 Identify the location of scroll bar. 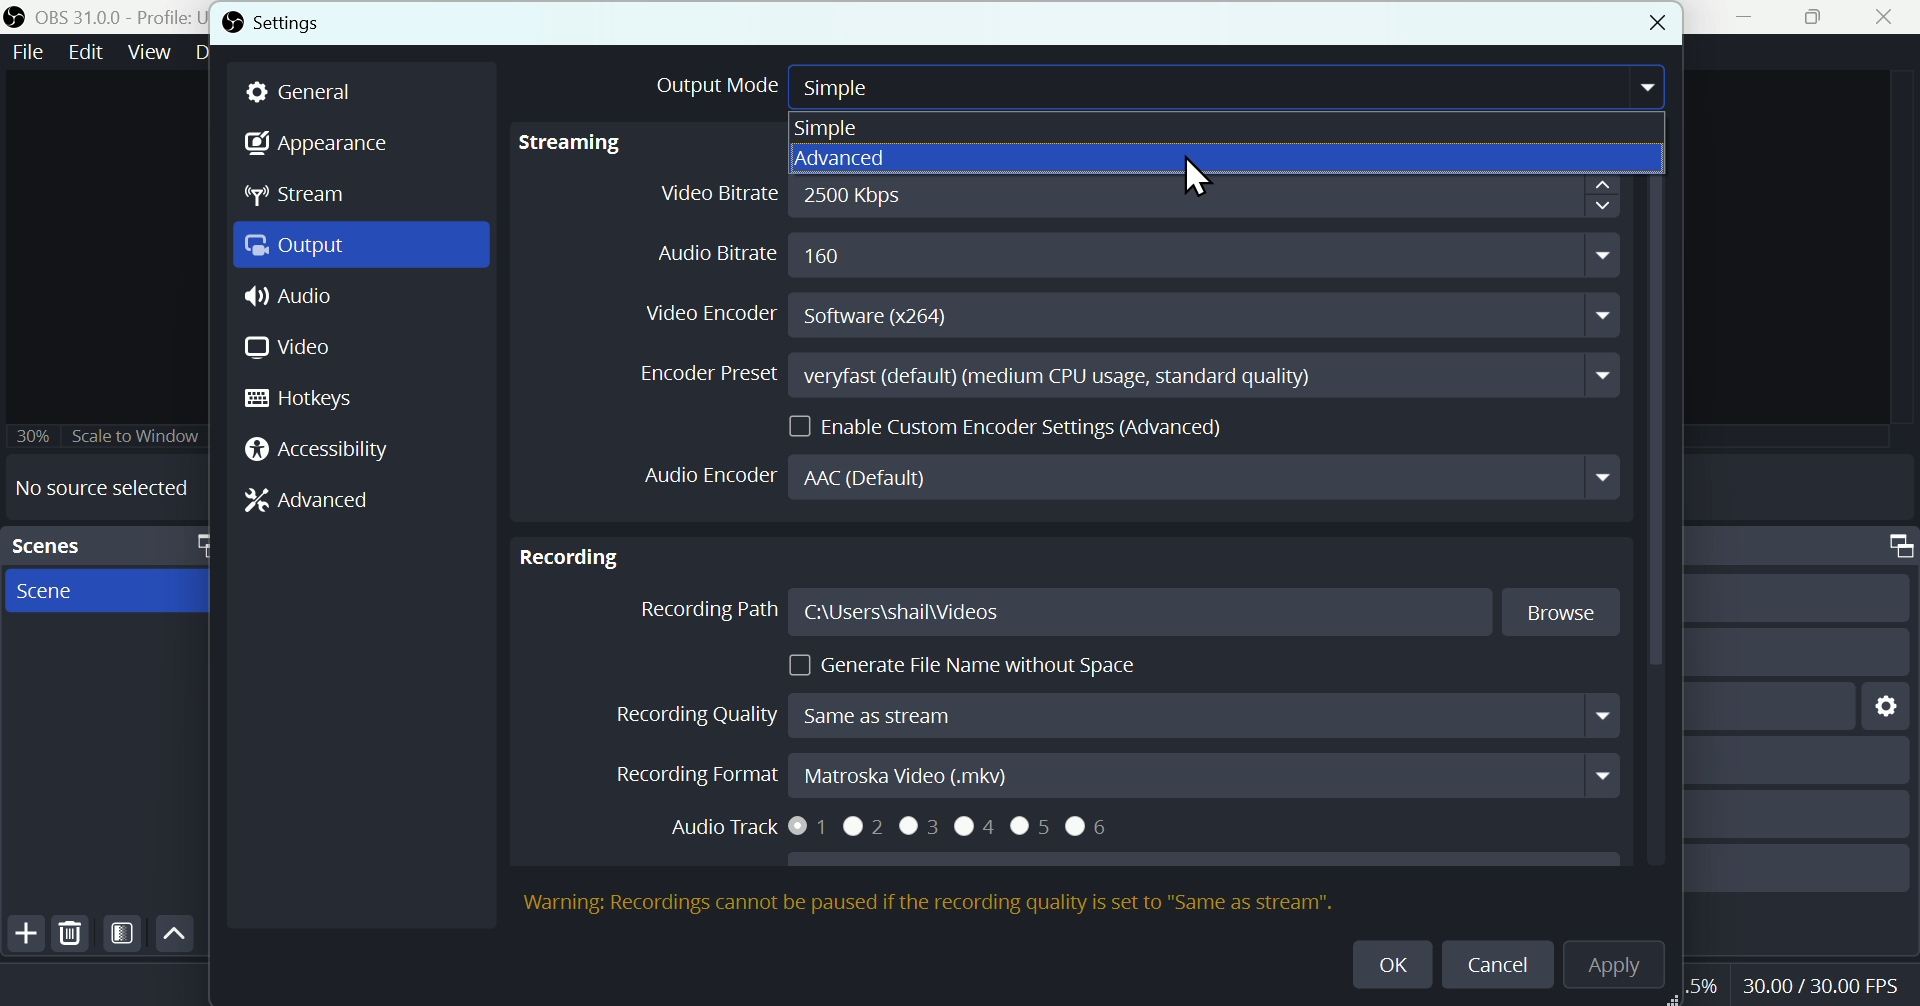
(1659, 520).